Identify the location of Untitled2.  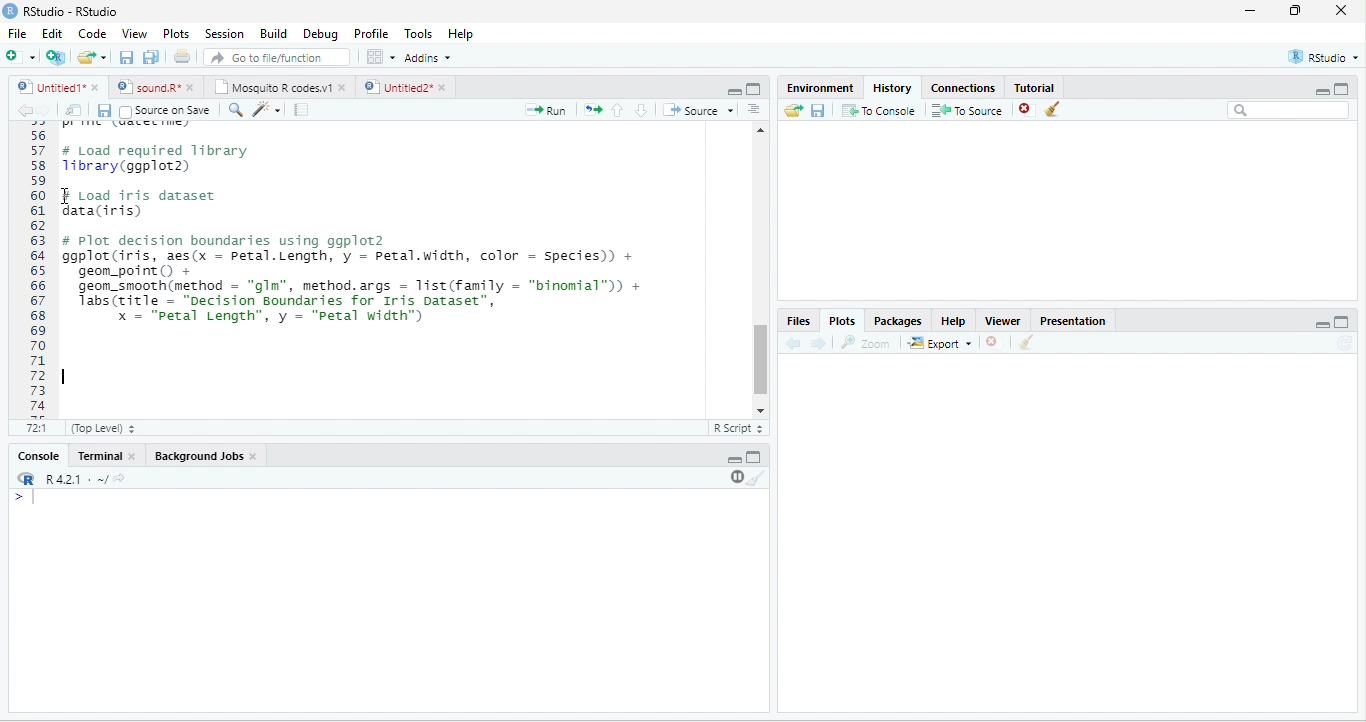
(396, 87).